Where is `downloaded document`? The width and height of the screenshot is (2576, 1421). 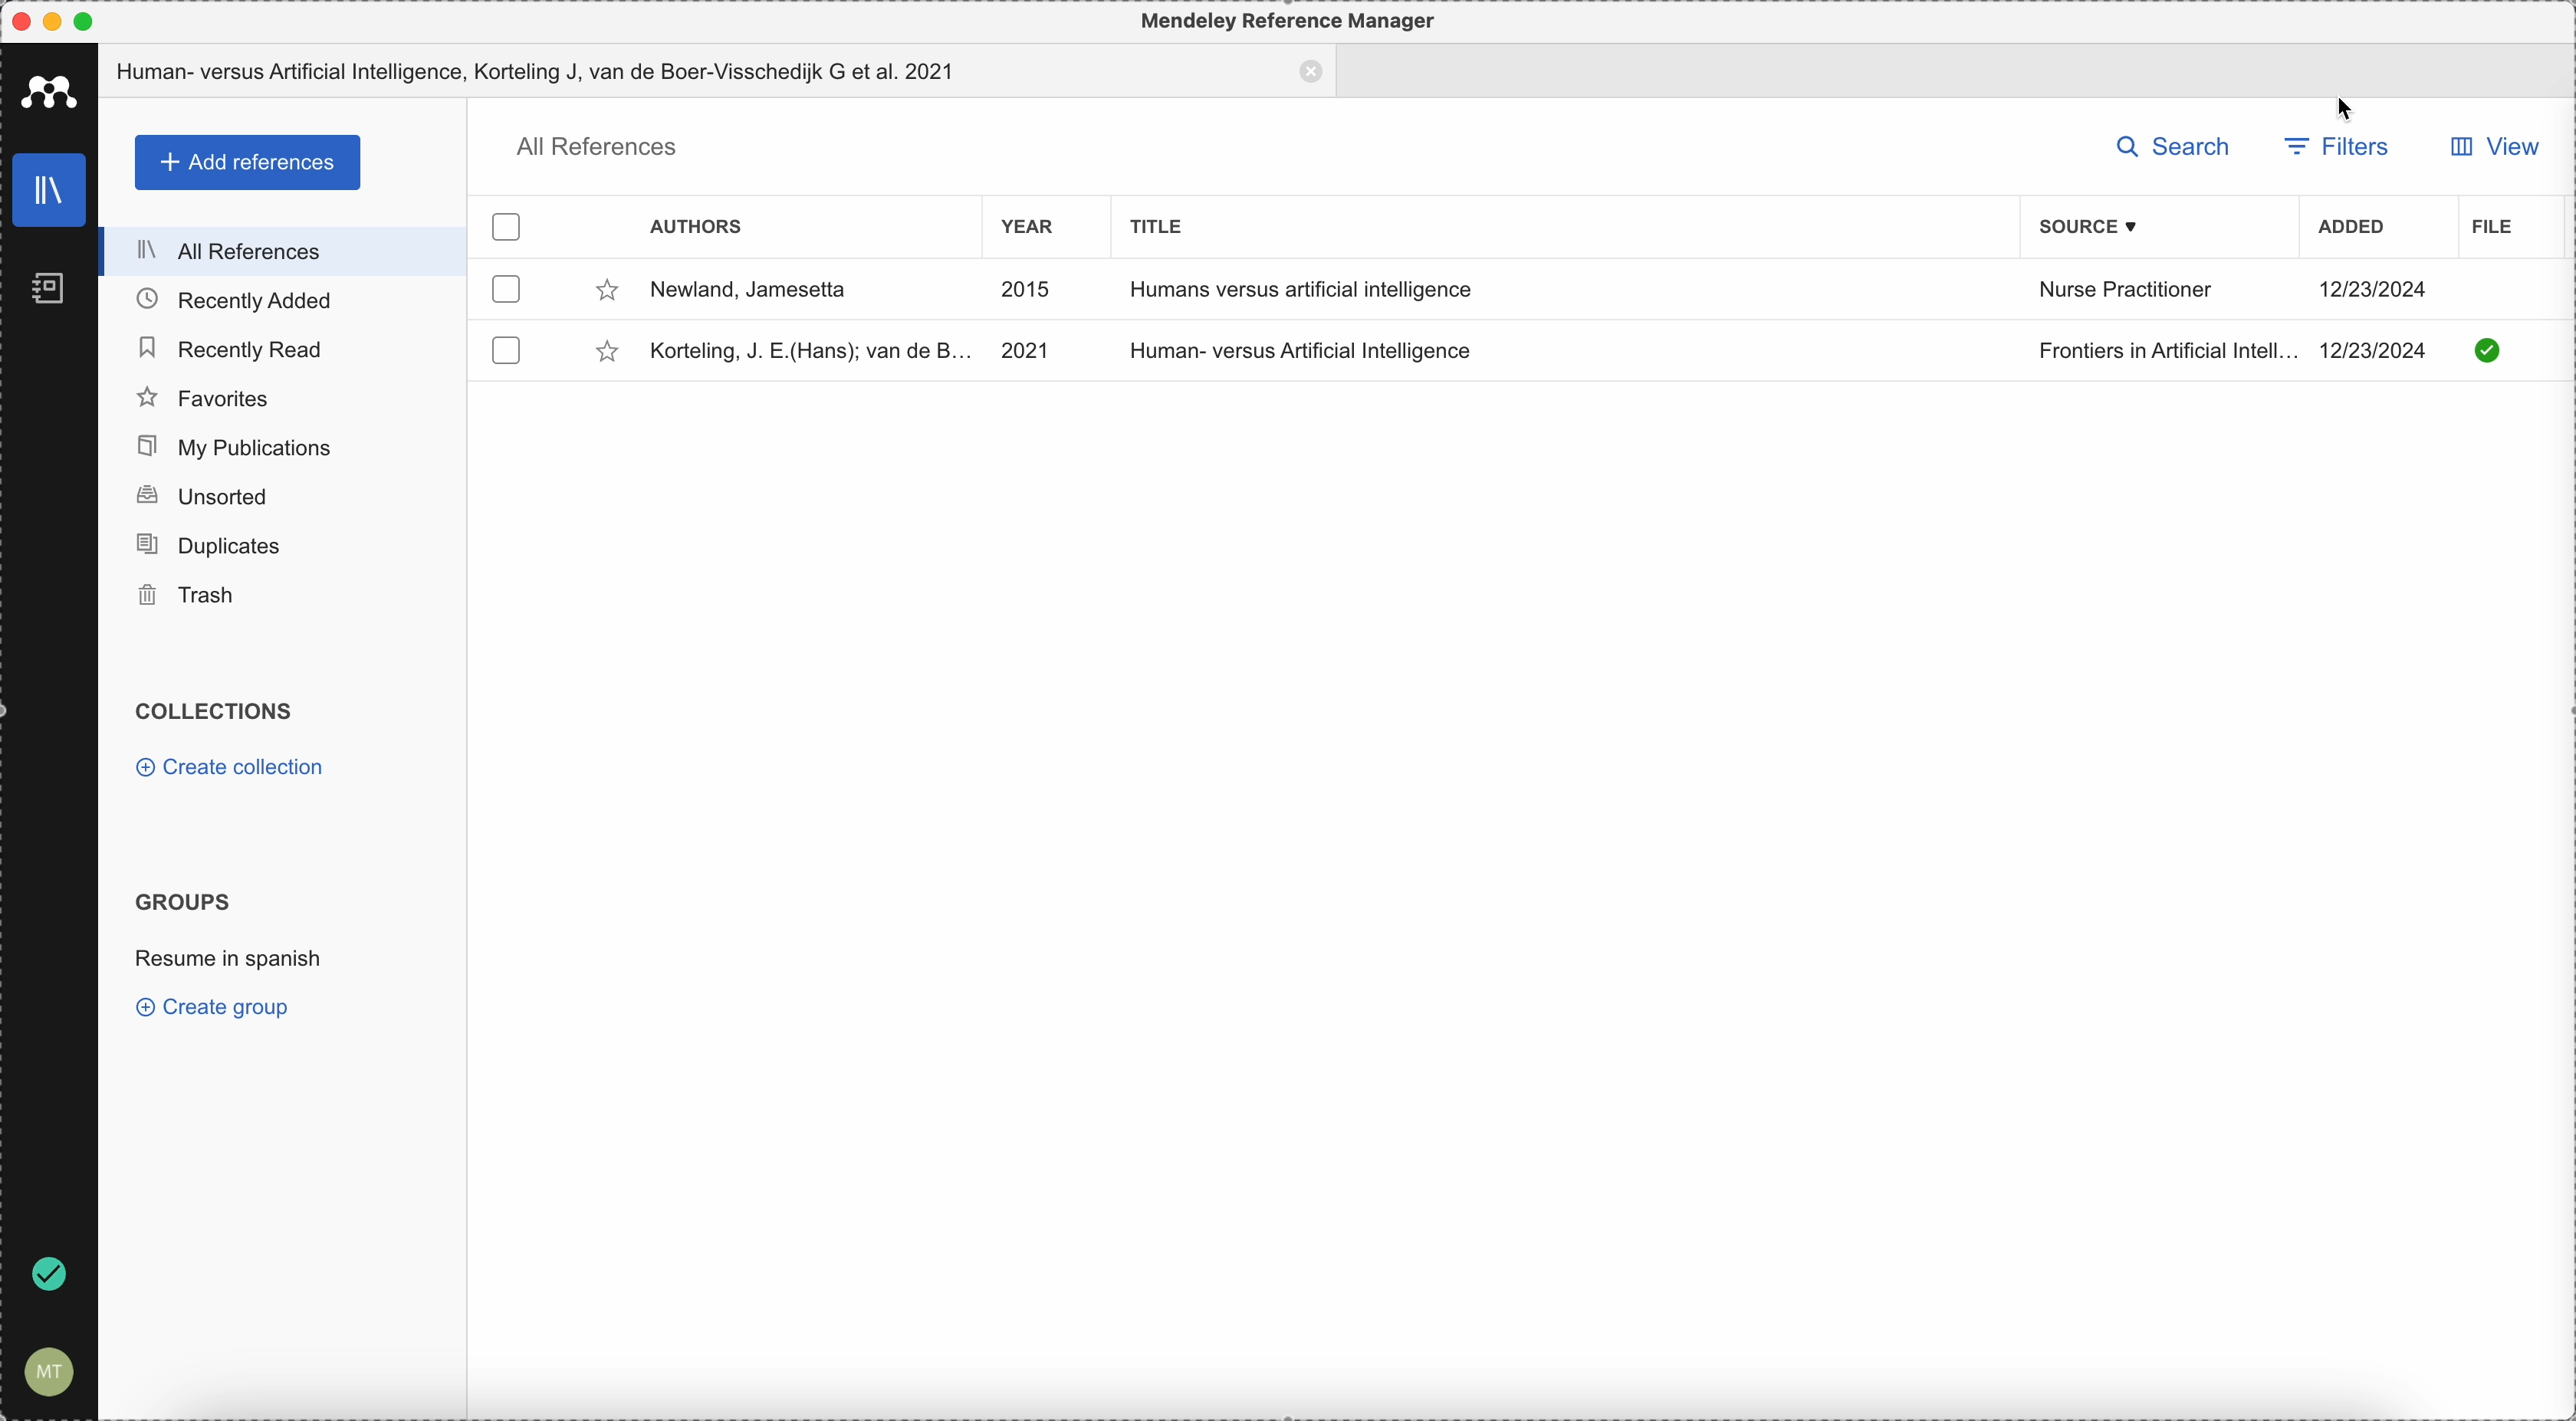
downloaded document is located at coordinates (2484, 354).